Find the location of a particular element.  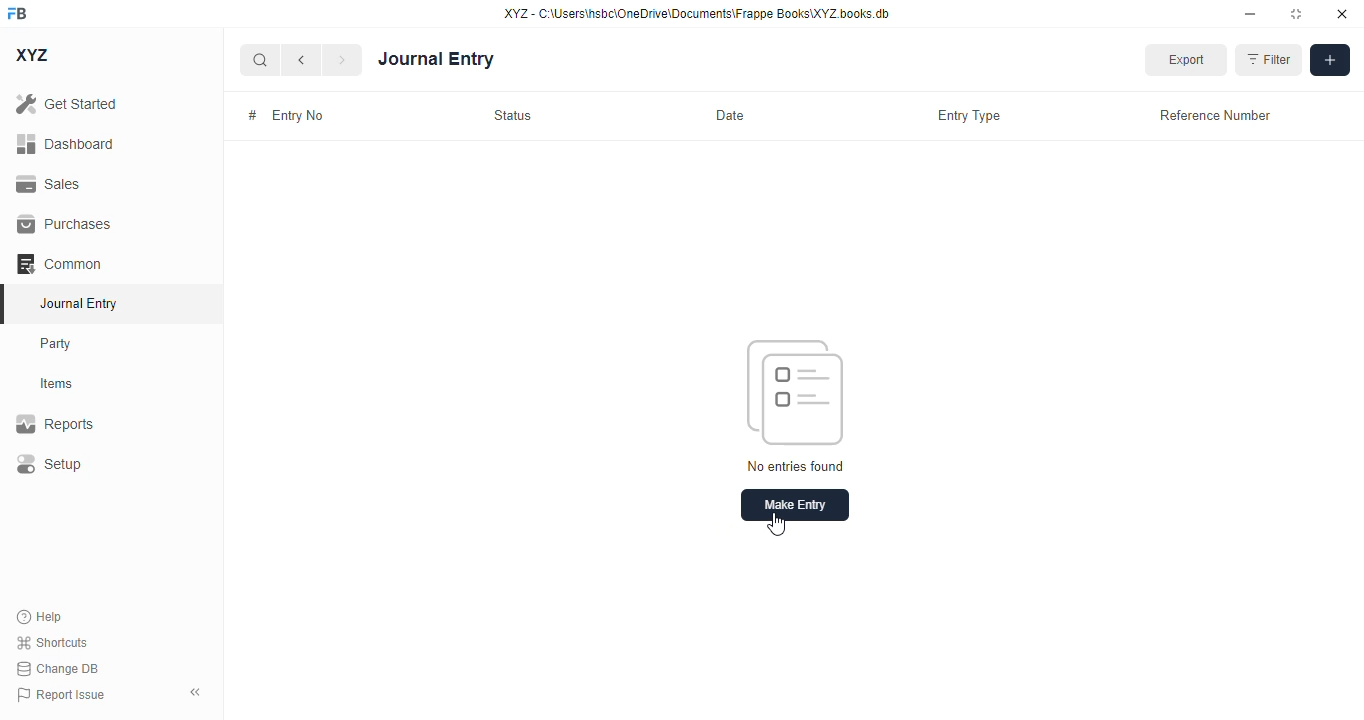

cursor is located at coordinates (776, 525).